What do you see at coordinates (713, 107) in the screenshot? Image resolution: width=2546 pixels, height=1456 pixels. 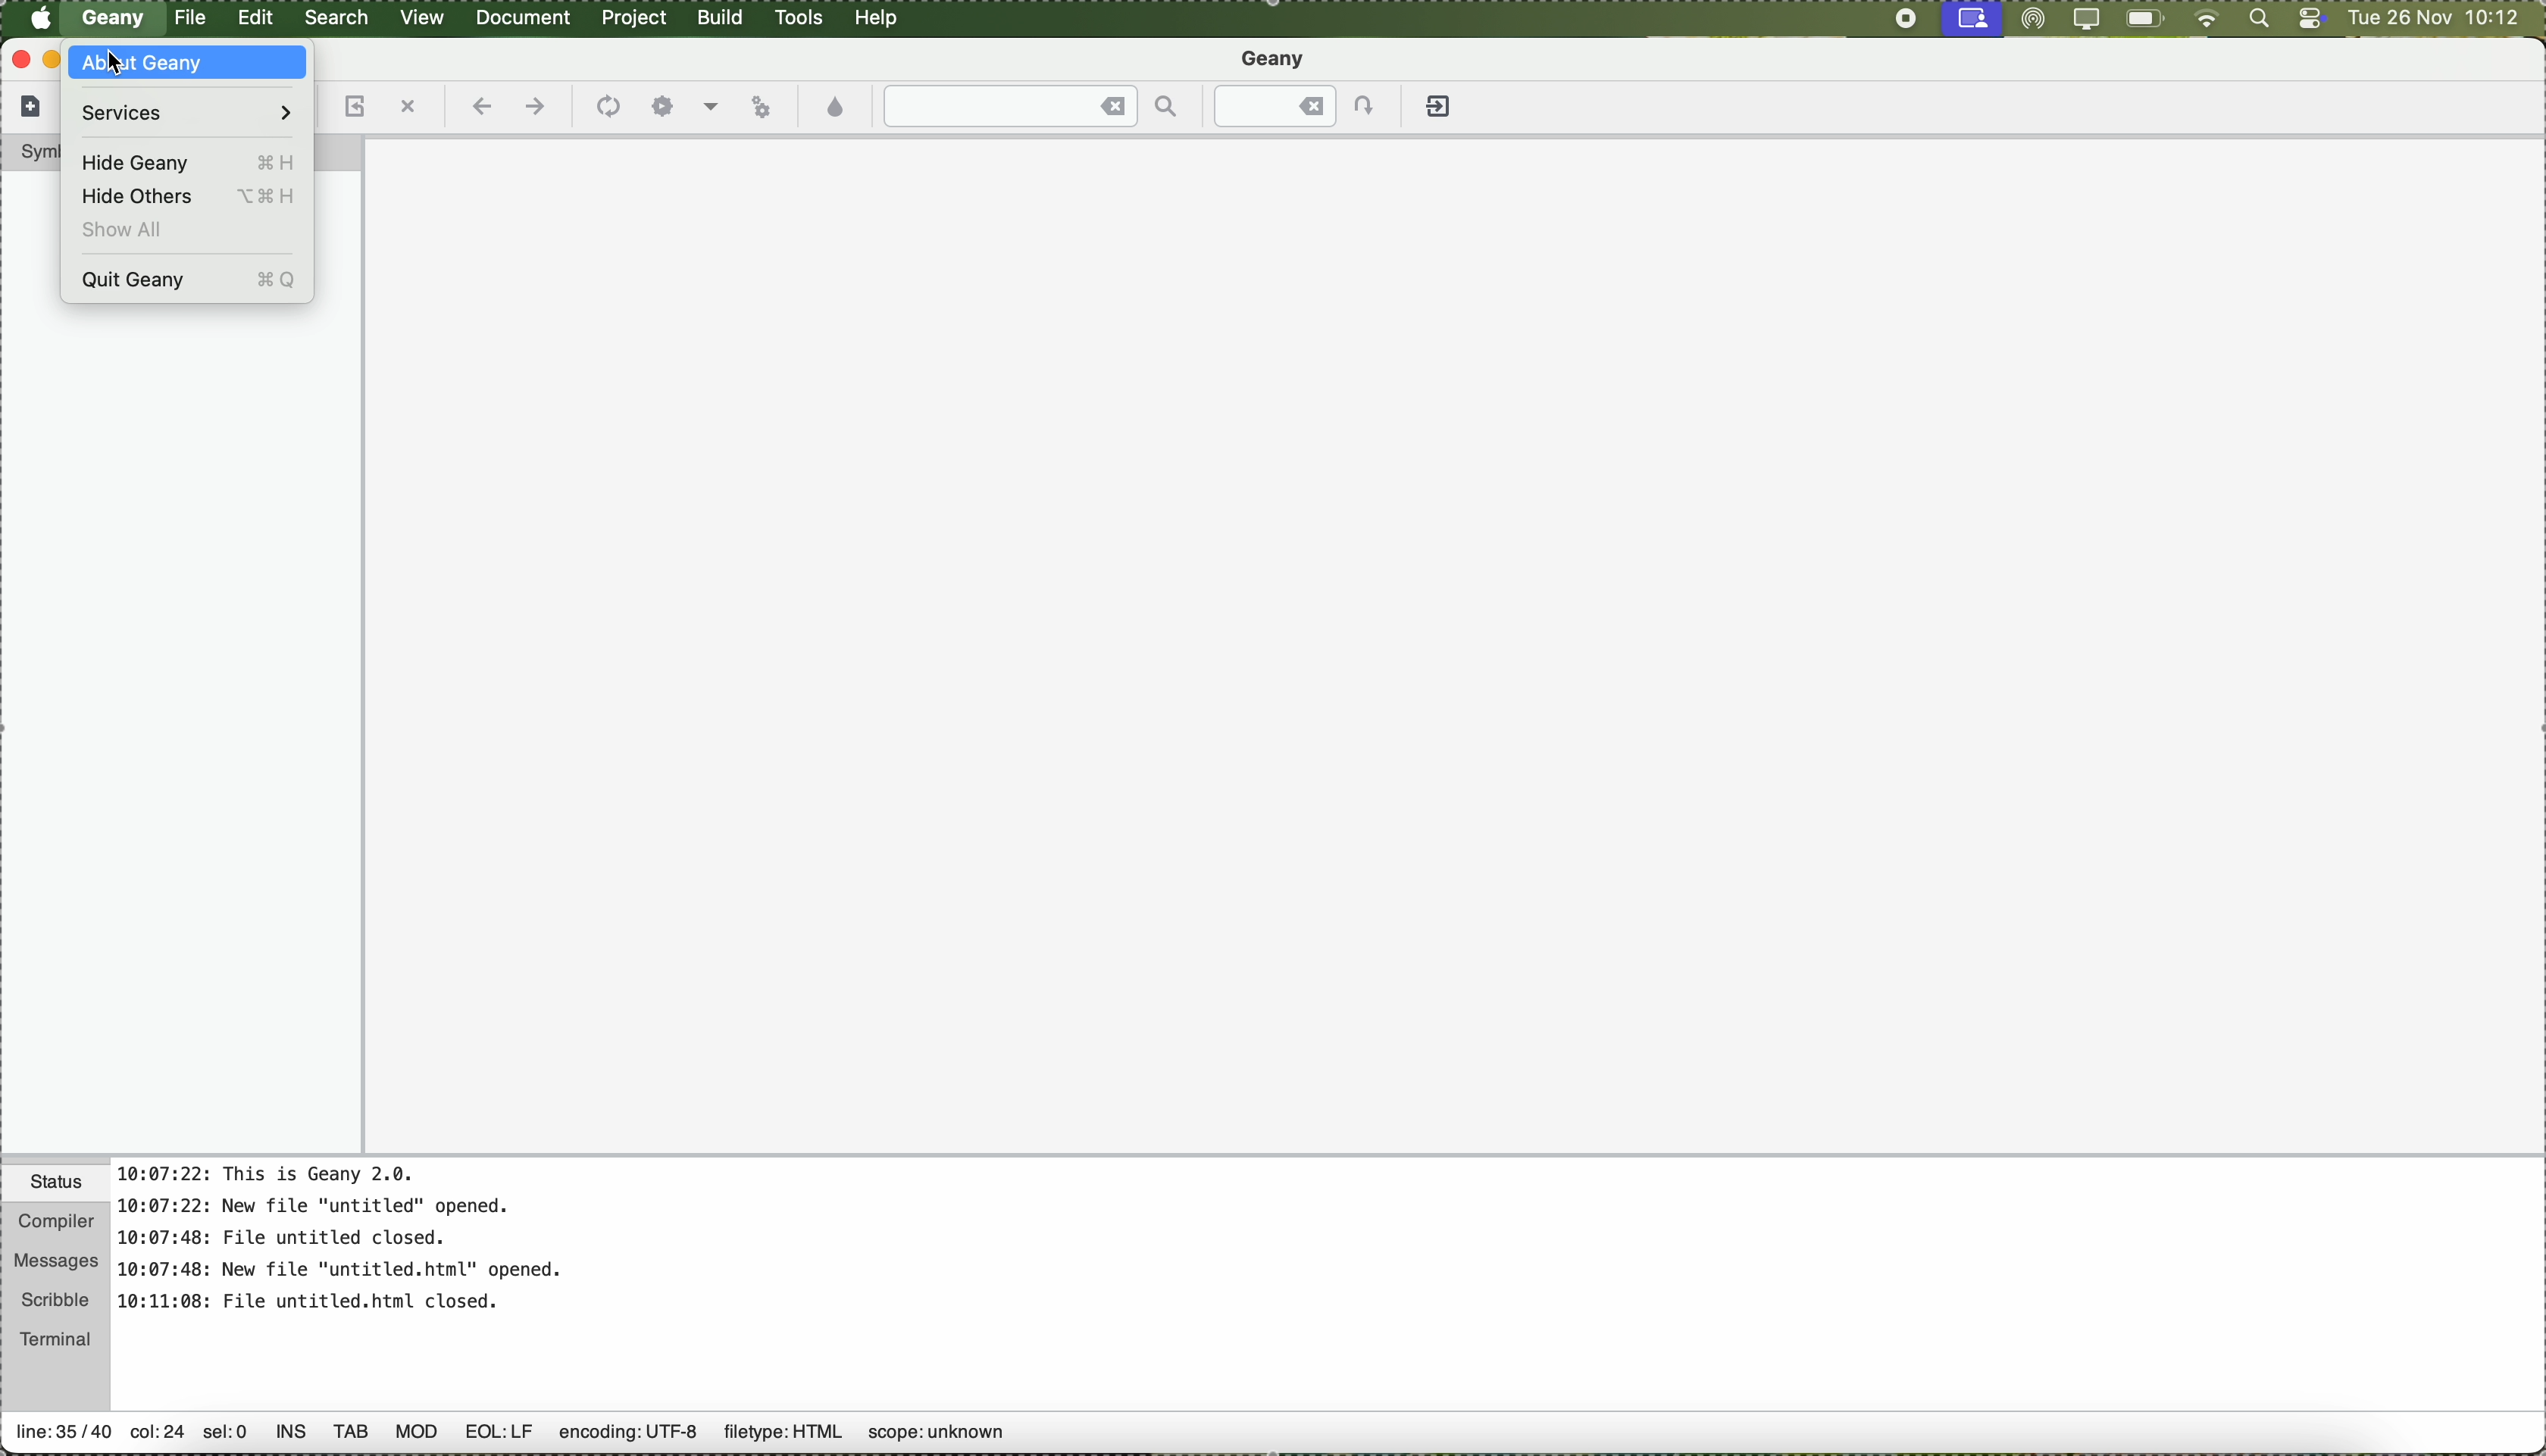 I see `Choose more options` at bounding box center [713, 107].